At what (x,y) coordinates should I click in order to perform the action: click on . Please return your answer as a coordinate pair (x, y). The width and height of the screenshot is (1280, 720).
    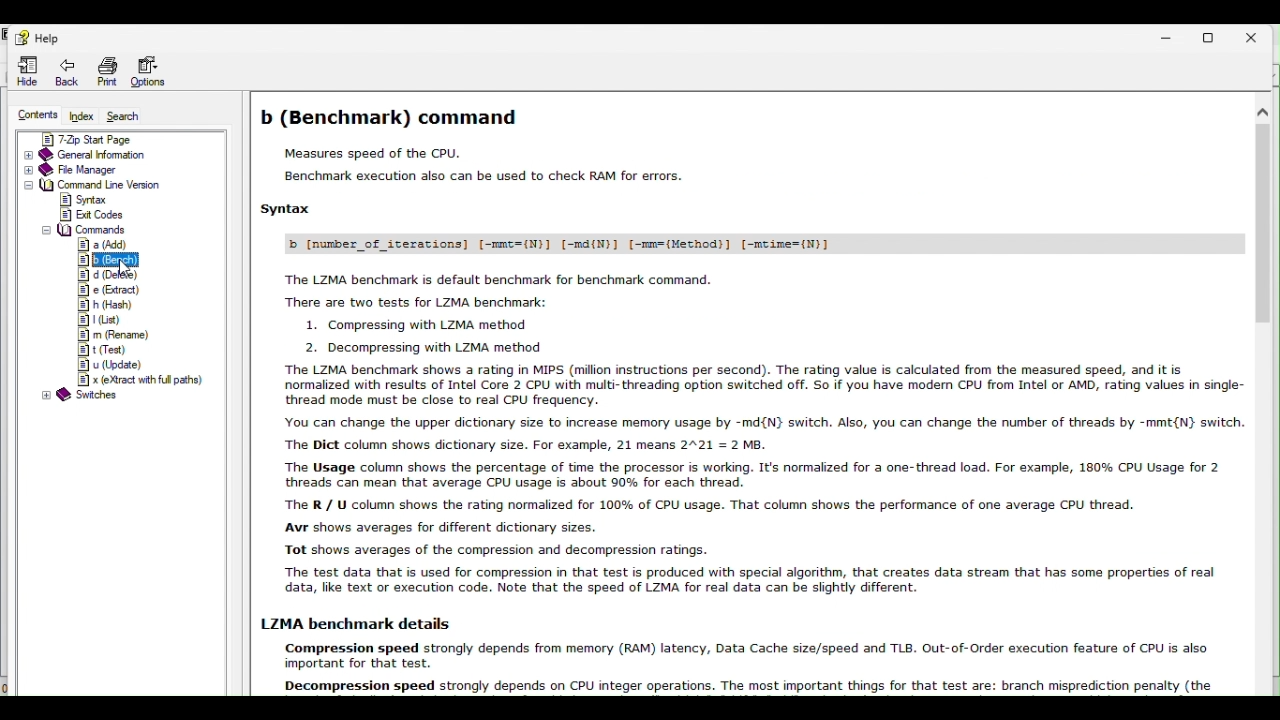
    Looking at the image, I should click on (735, 655).